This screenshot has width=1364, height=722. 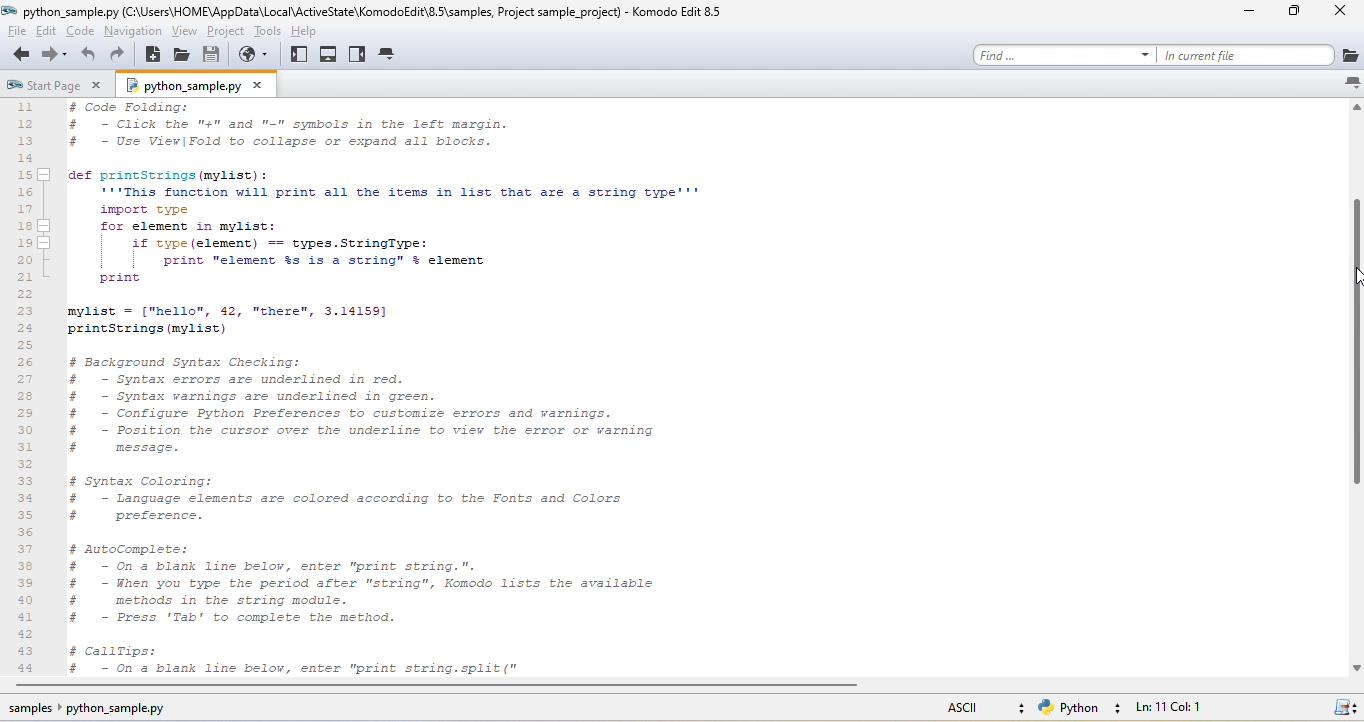 What do you see at coordinates (329, 55) in the screenshot?
I see `bottom pane` at bounding box center [329, 55].